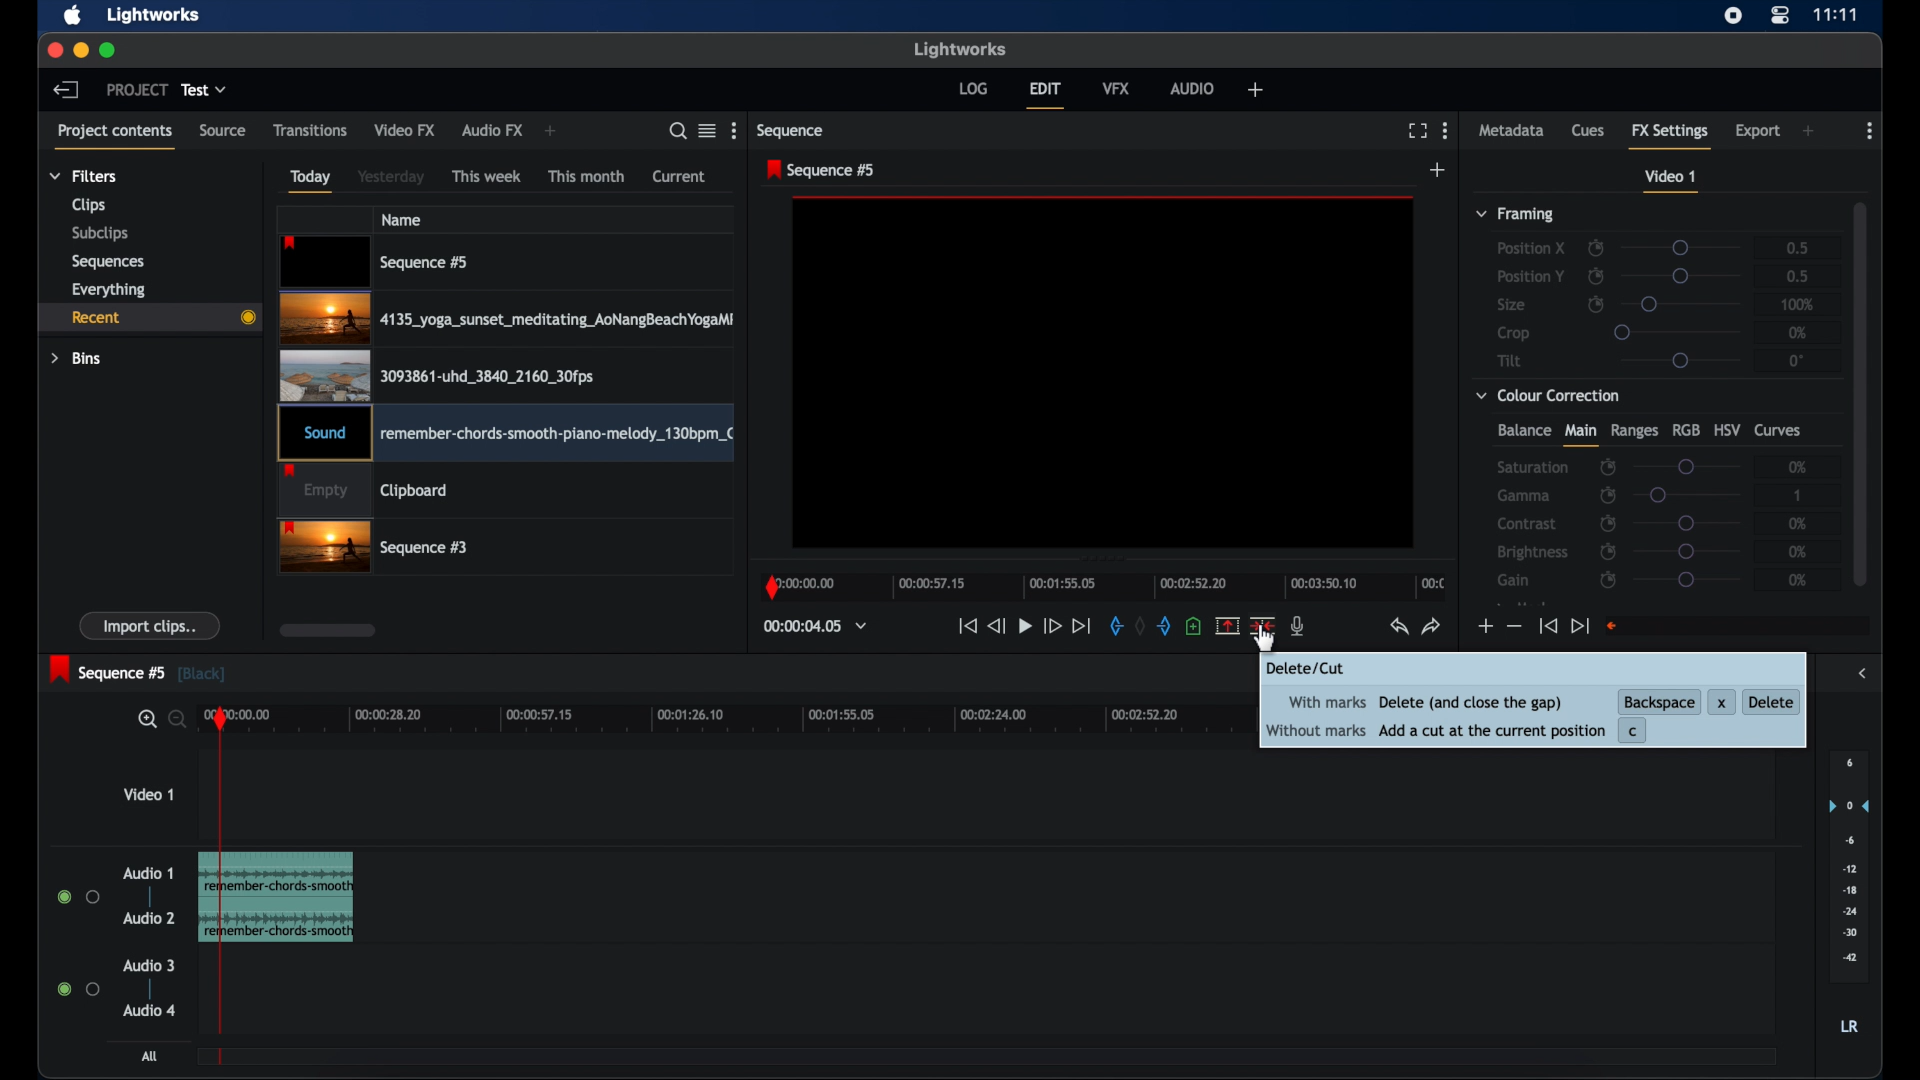 Image resolution: width=1920 pixels, height=1080 pixels. I want to click on out mark, so click(1163, 626).